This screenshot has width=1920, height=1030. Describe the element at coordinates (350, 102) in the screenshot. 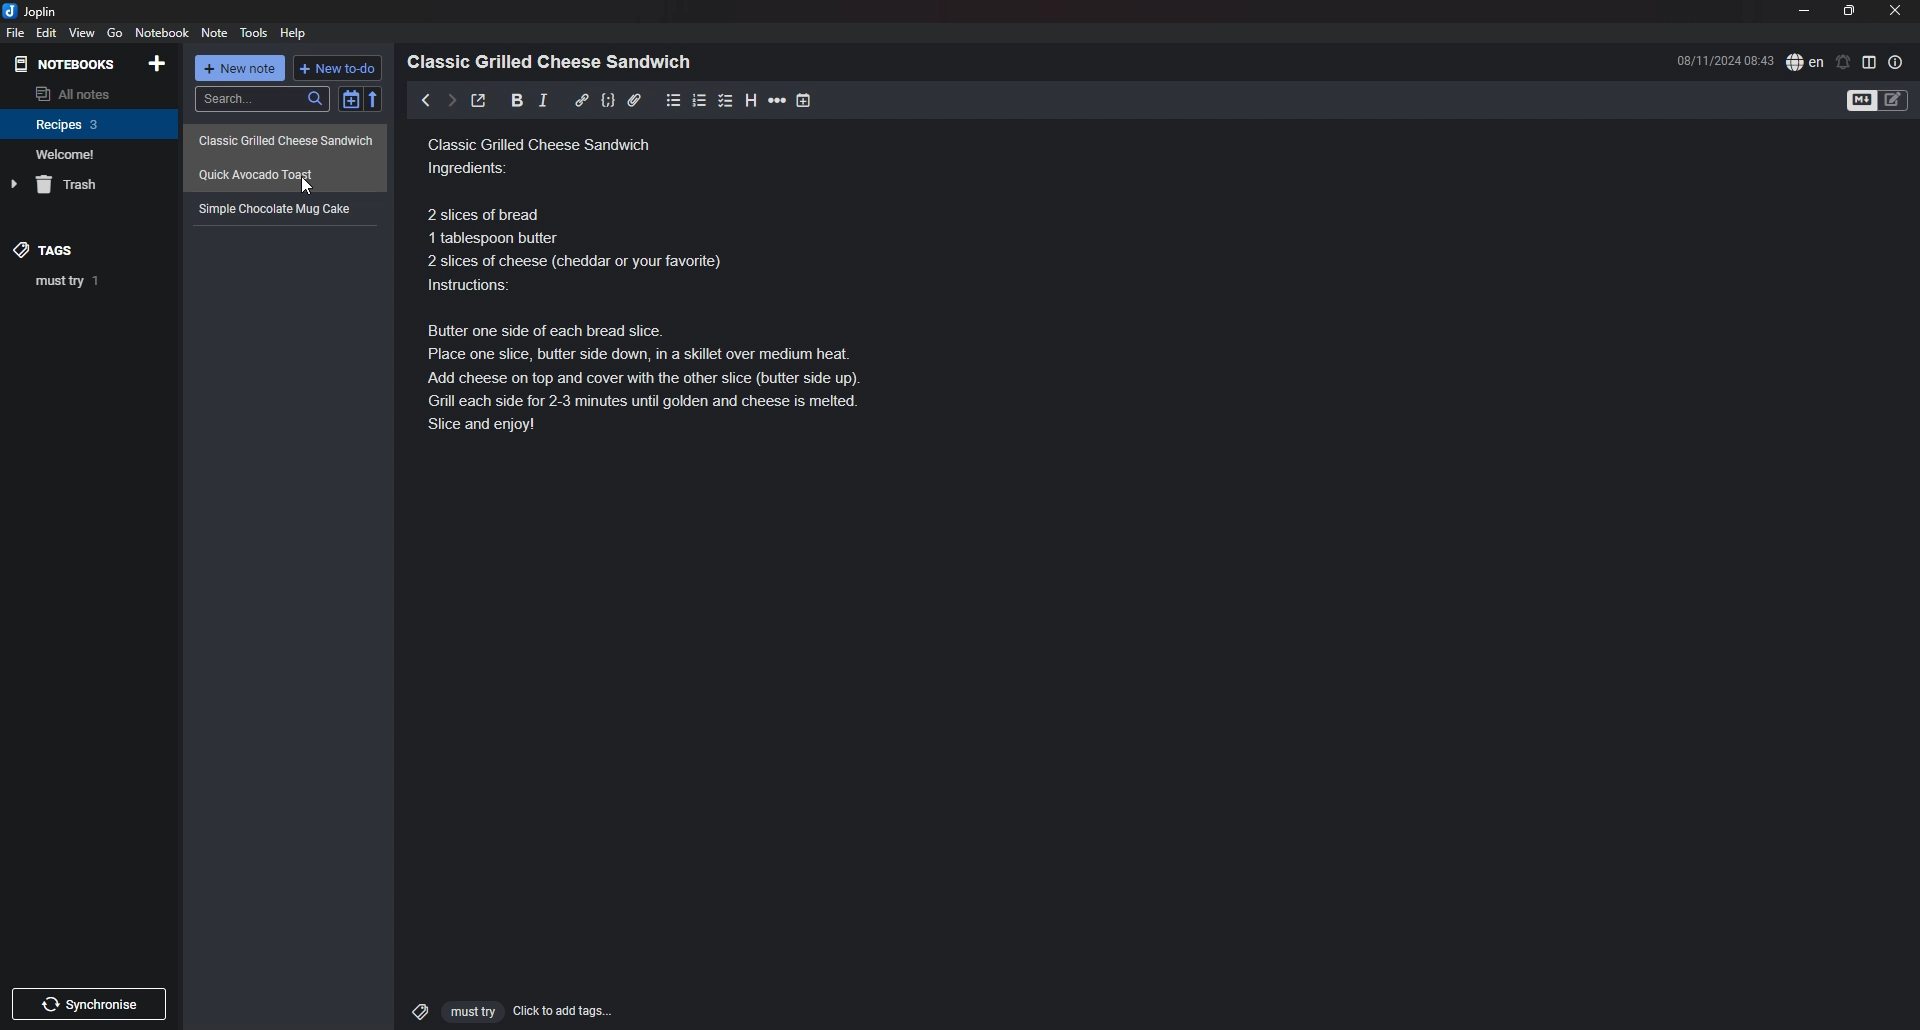

I see `toggle sort order` at that location.